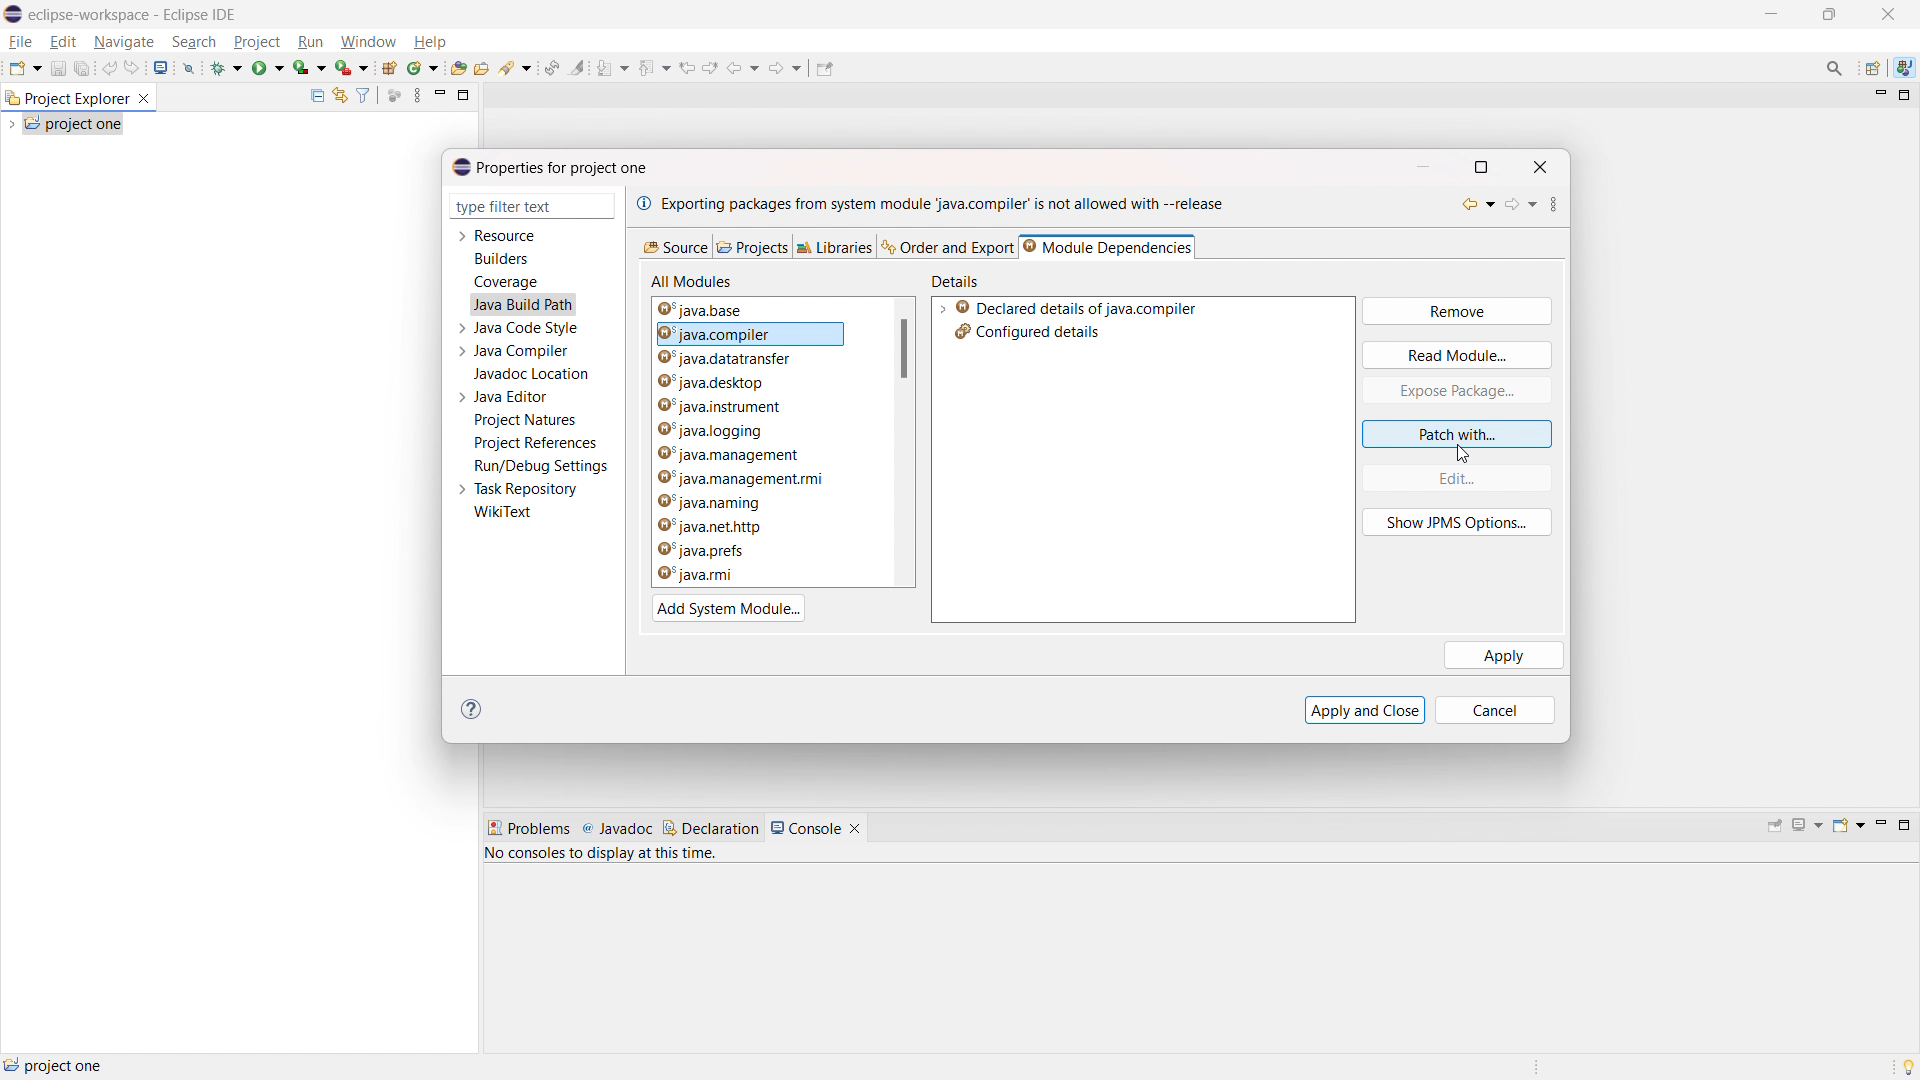 This screenshot has height=1080, width=1920. What do you see at coordinates (1836, 67) in the screenshot?
I see `access commands and other items` at bounding box center [1836, 67].